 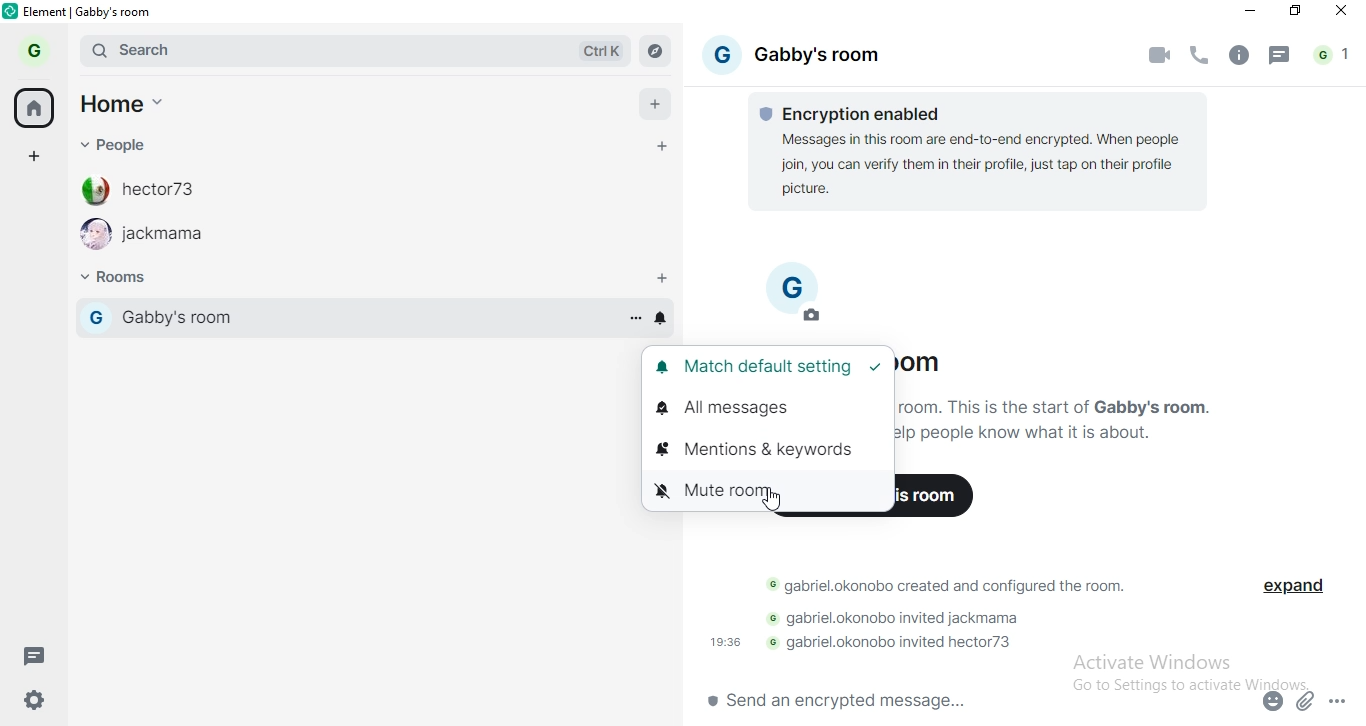 What do you see at coordinates (10, 12) in the screenshot?
I see `logo` at bounding box center [10, 12].